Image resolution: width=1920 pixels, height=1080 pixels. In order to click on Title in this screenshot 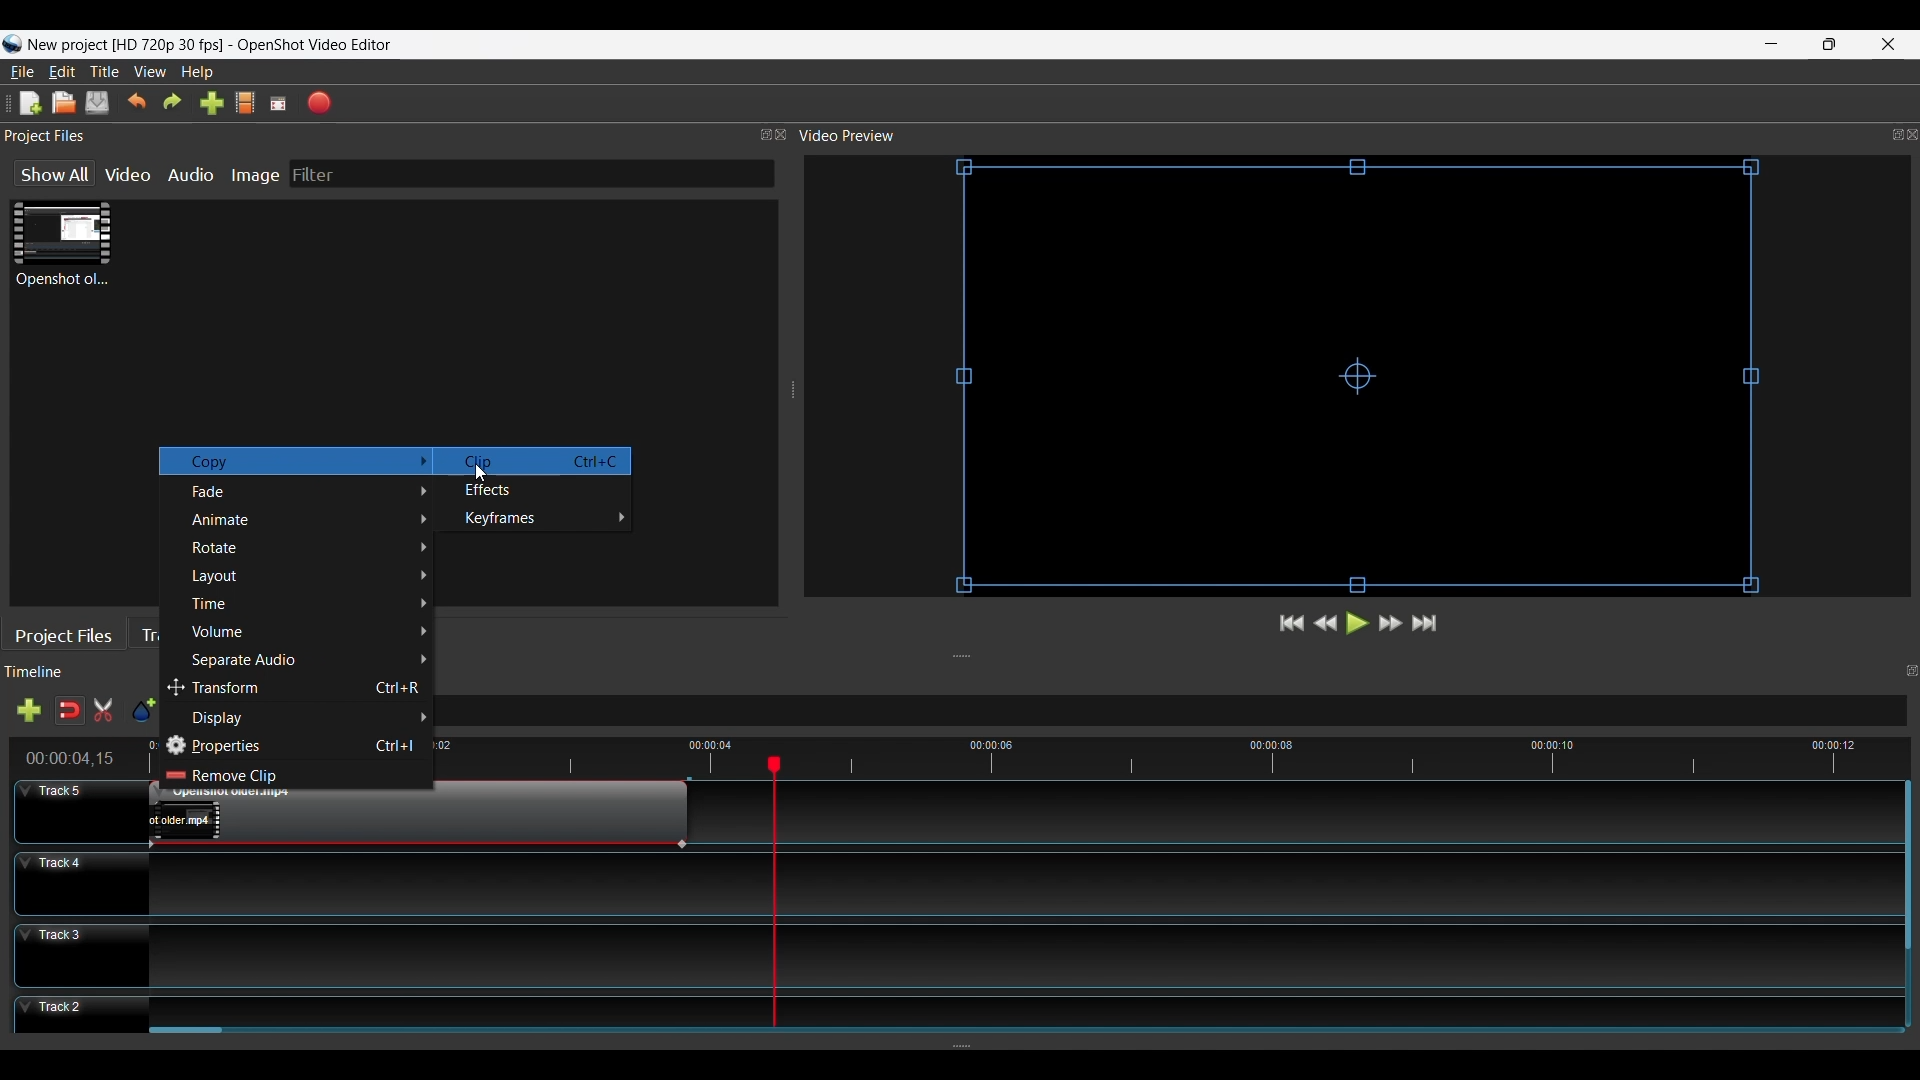, I will do `click(107, 73)`.